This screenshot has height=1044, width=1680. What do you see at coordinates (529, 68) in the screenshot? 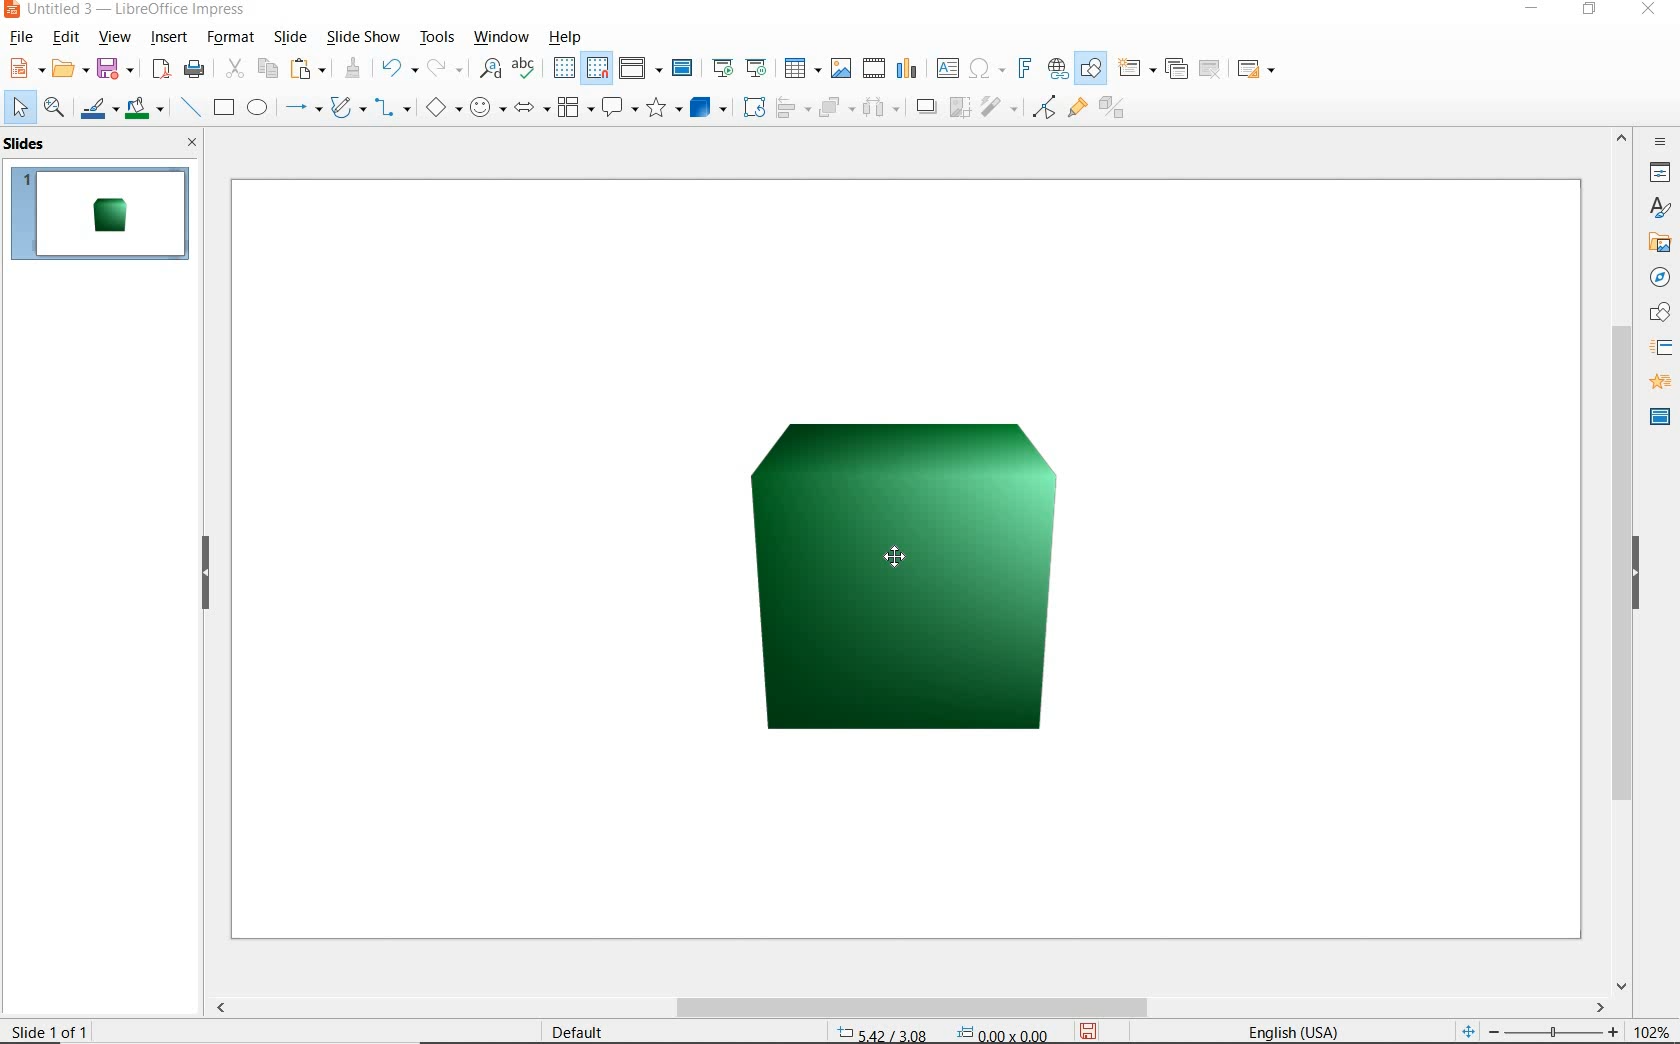
I see `spelling` at bounding box center [529, 68].